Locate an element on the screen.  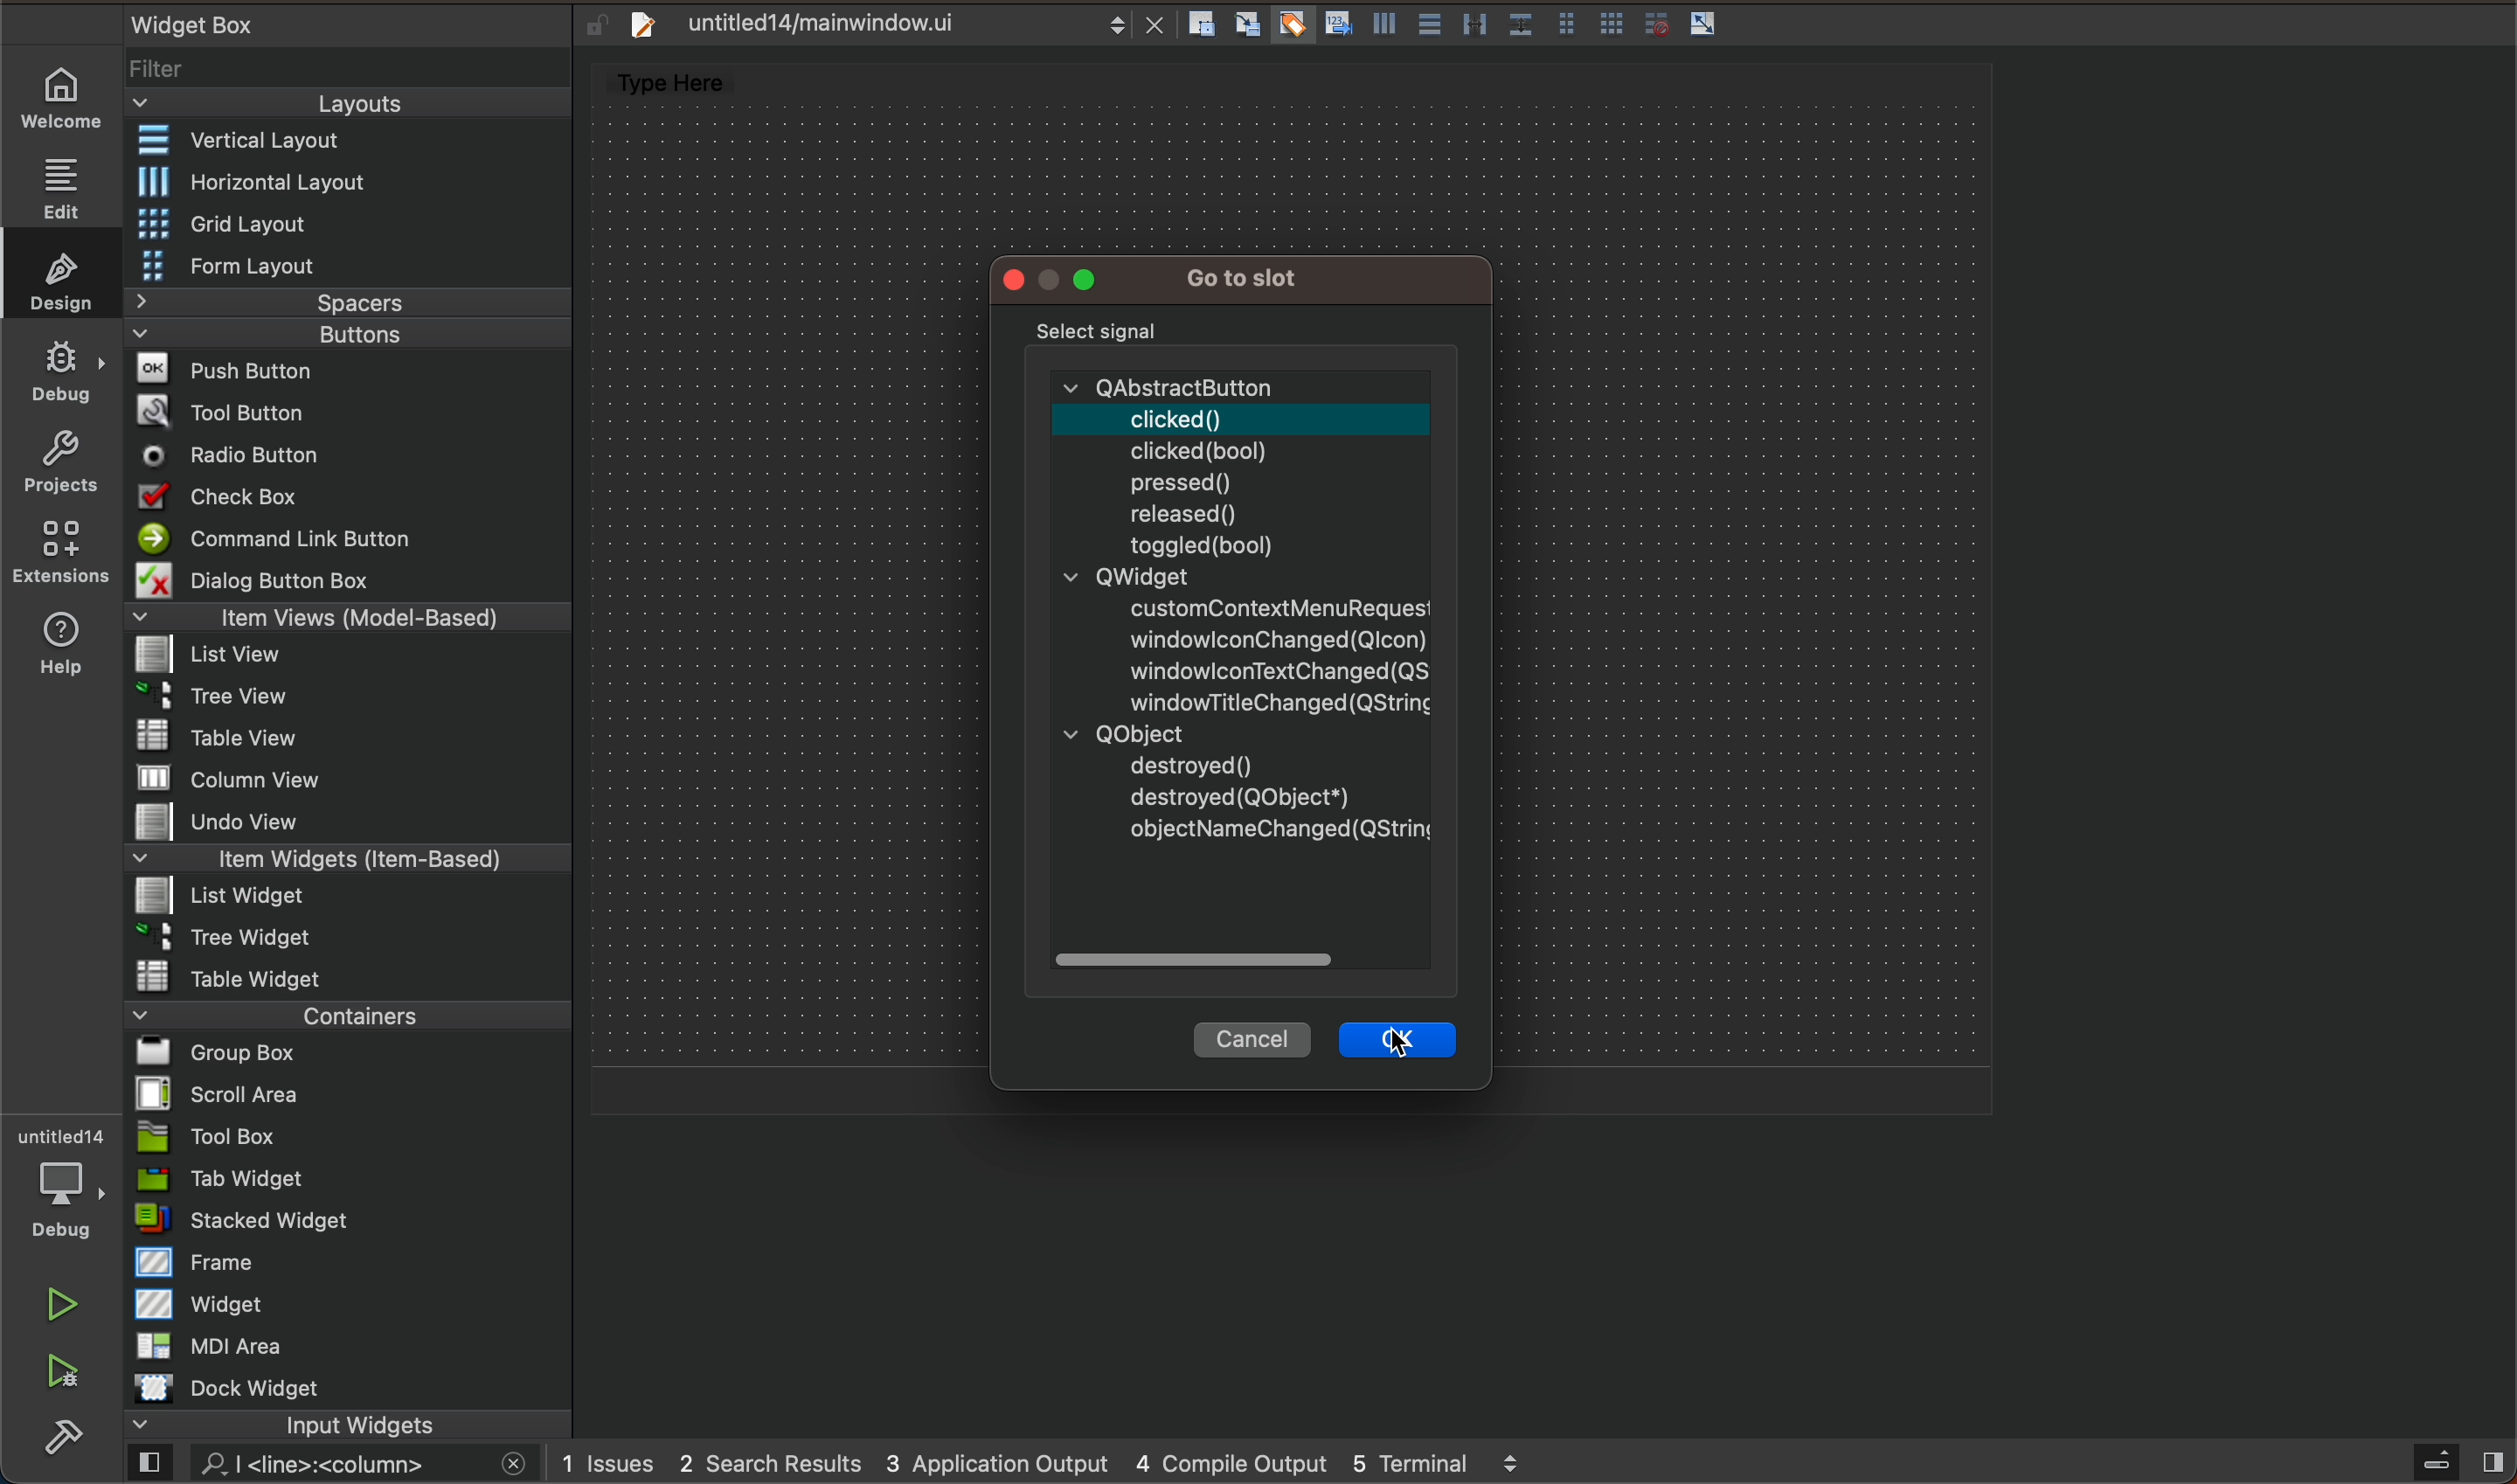
tab widget is located at coordinates (347, 1181).